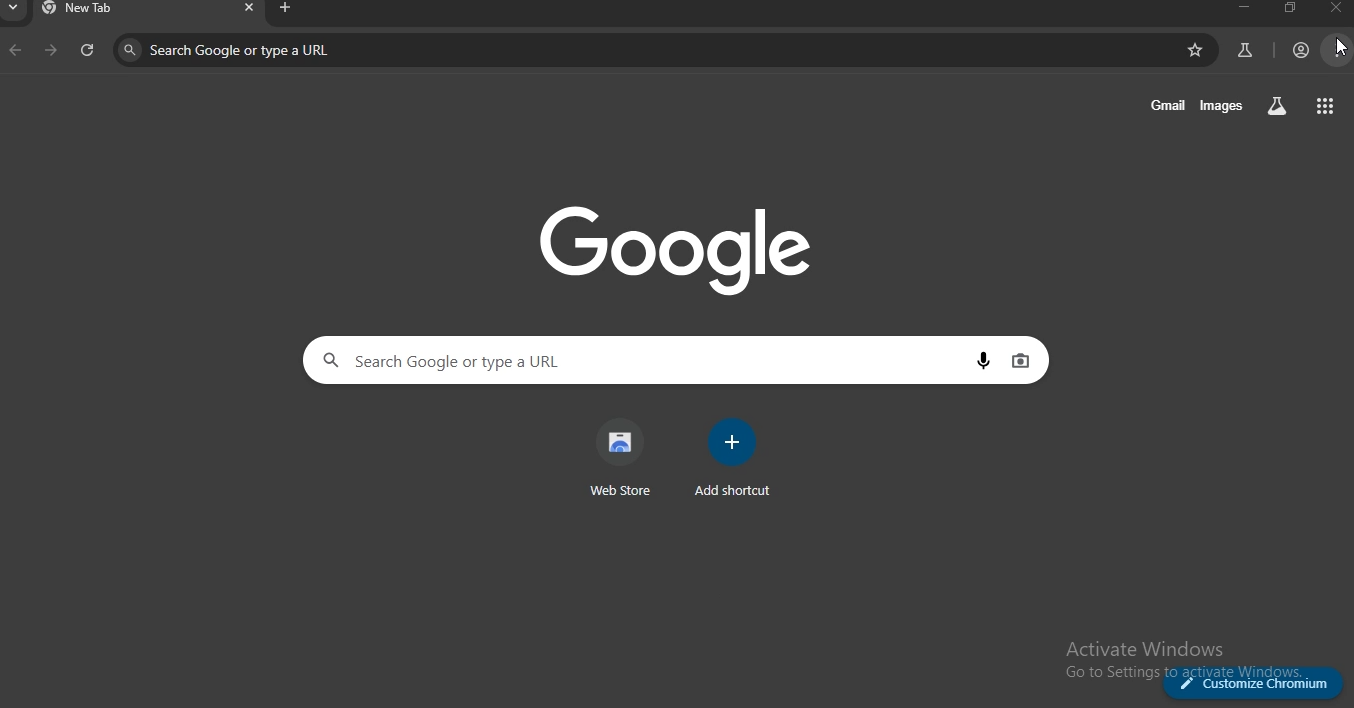 The image size is (1354, 708). What do you see at coordinates (1020, 361) in the screenshot?
I see `image search` at bounding box center [1020, 361].